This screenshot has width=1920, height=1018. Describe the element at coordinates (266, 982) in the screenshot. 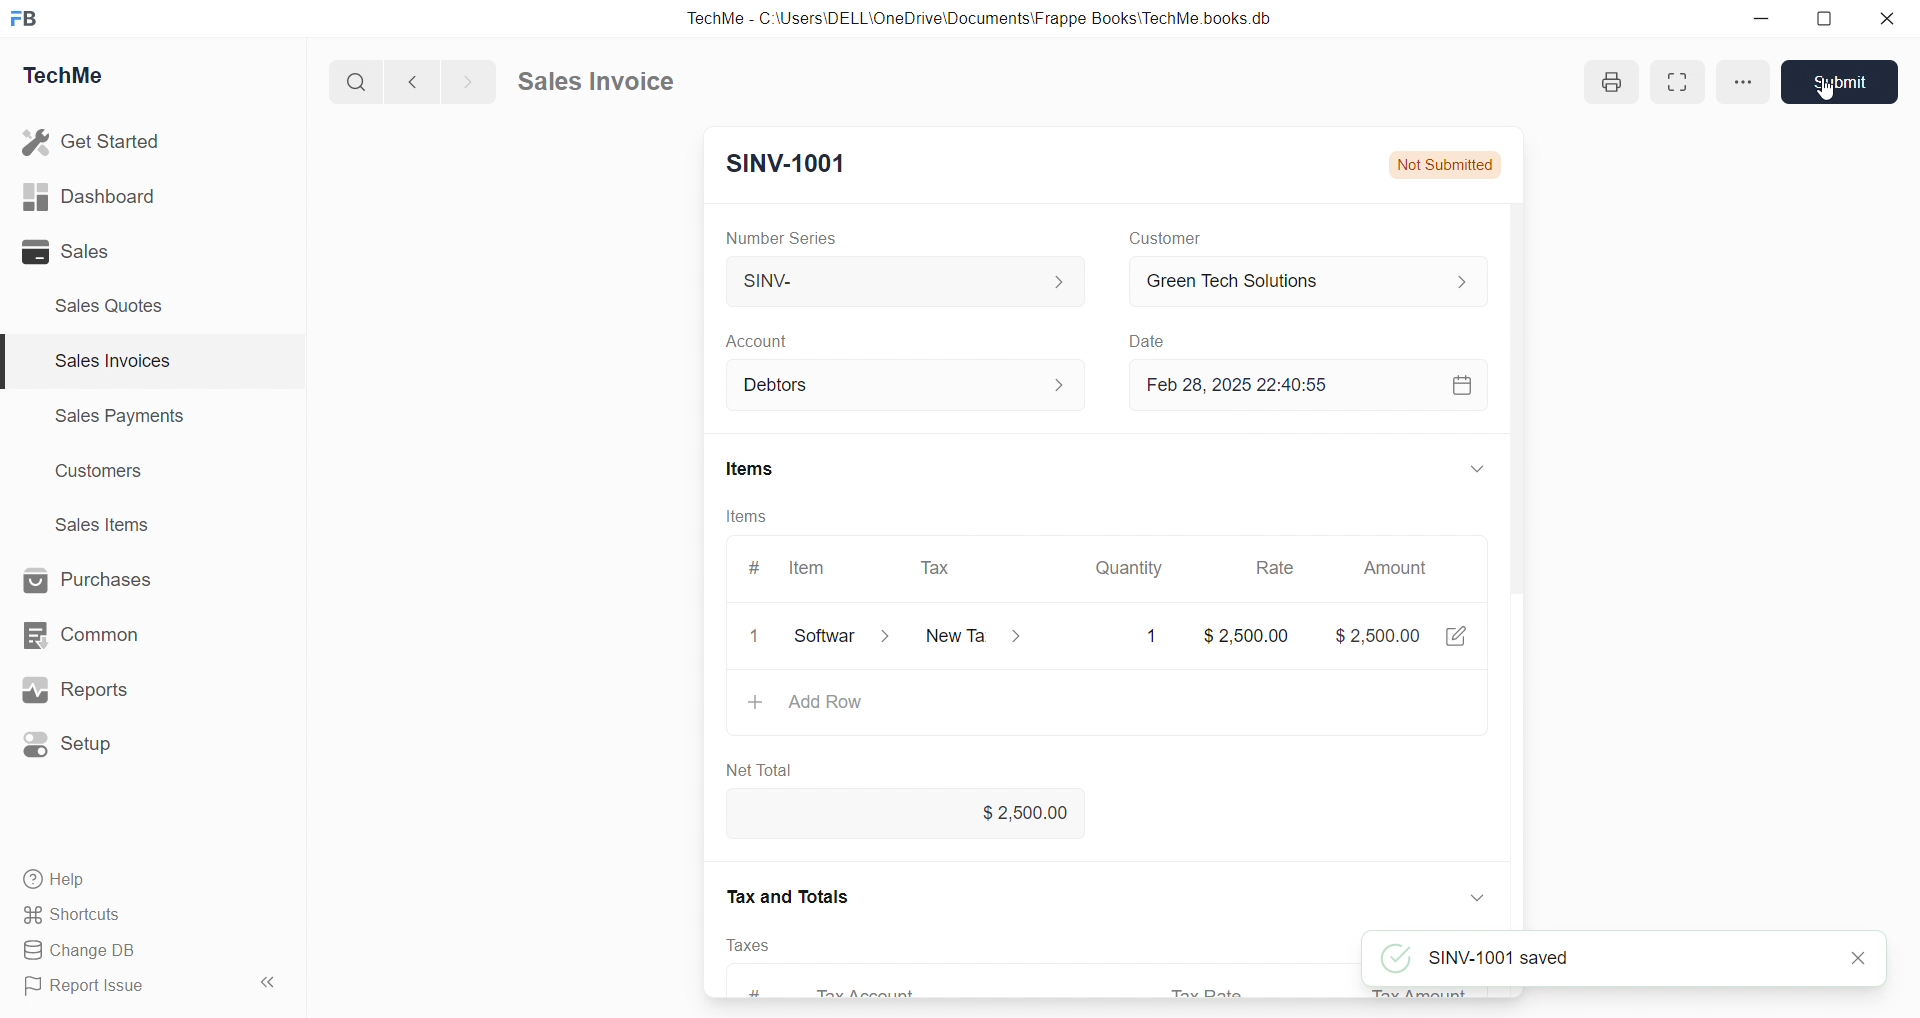

I see `<<` at that location.